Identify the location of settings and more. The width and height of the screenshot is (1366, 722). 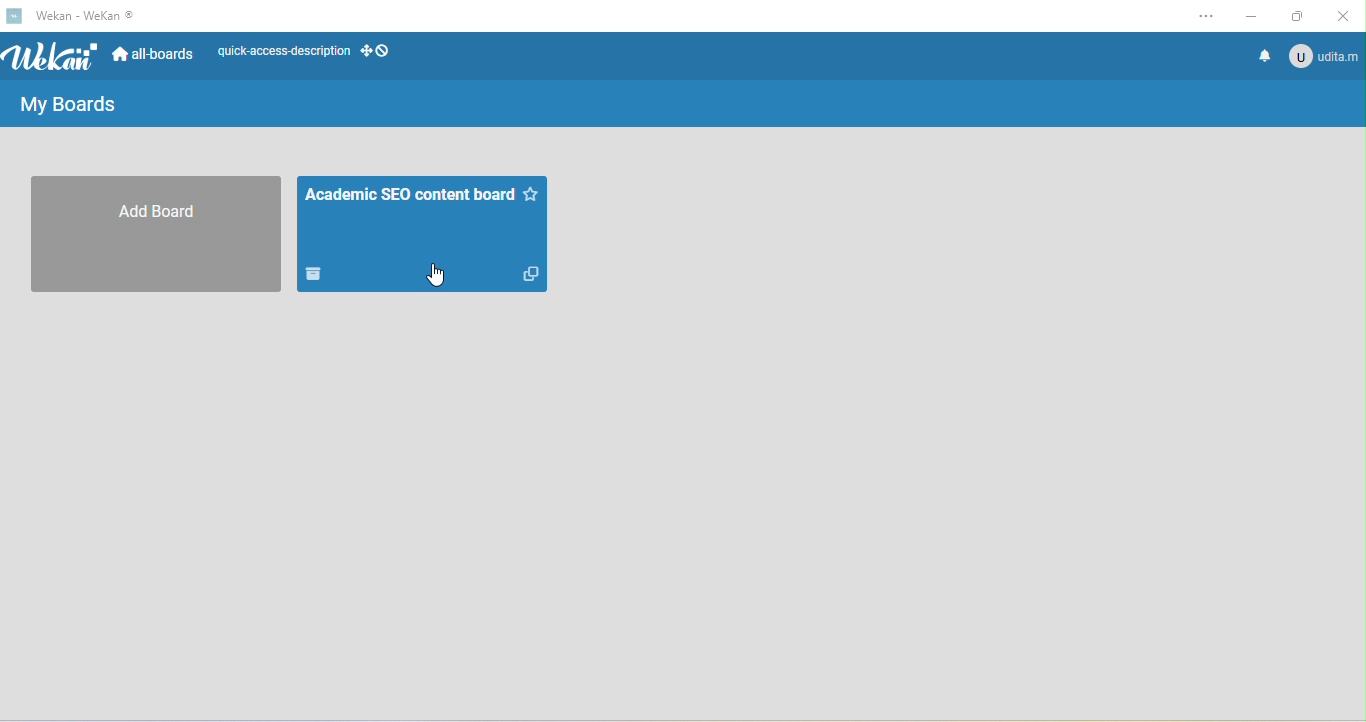
(1205, 17).